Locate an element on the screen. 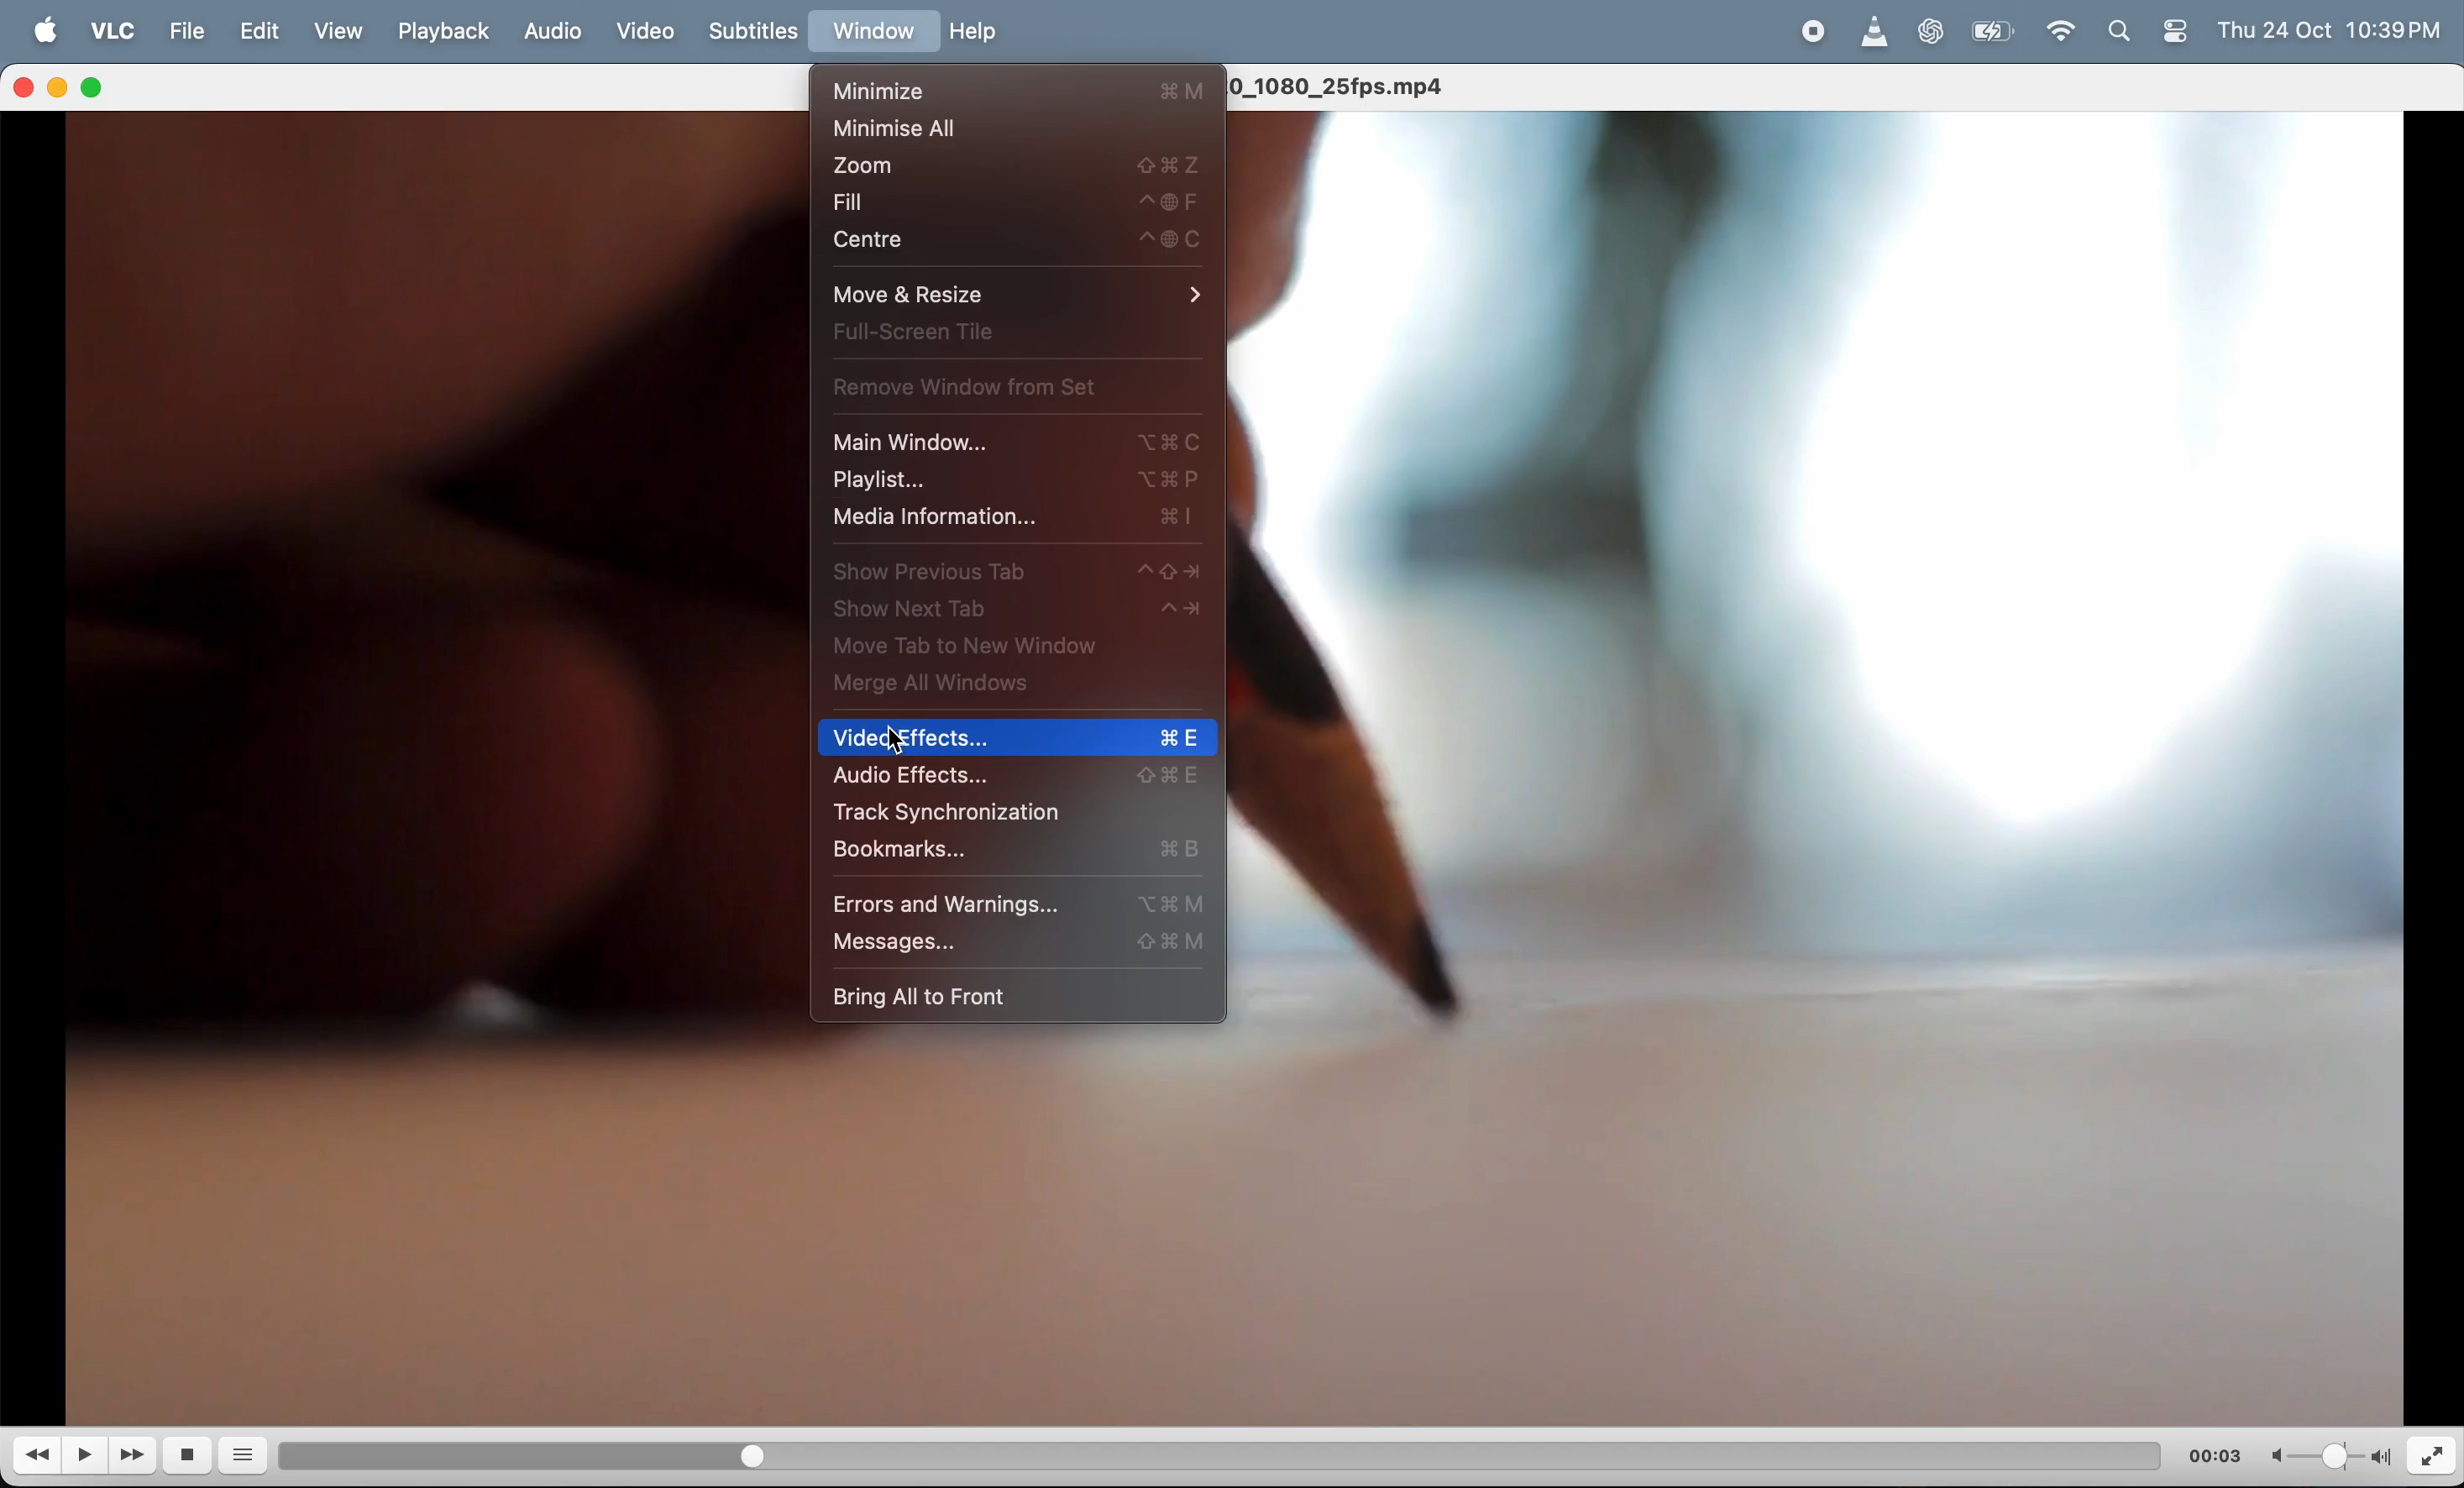 Image resolution: width=2464 pixels, height=1488 pixels.  is located at coordinates (2432, 1454).